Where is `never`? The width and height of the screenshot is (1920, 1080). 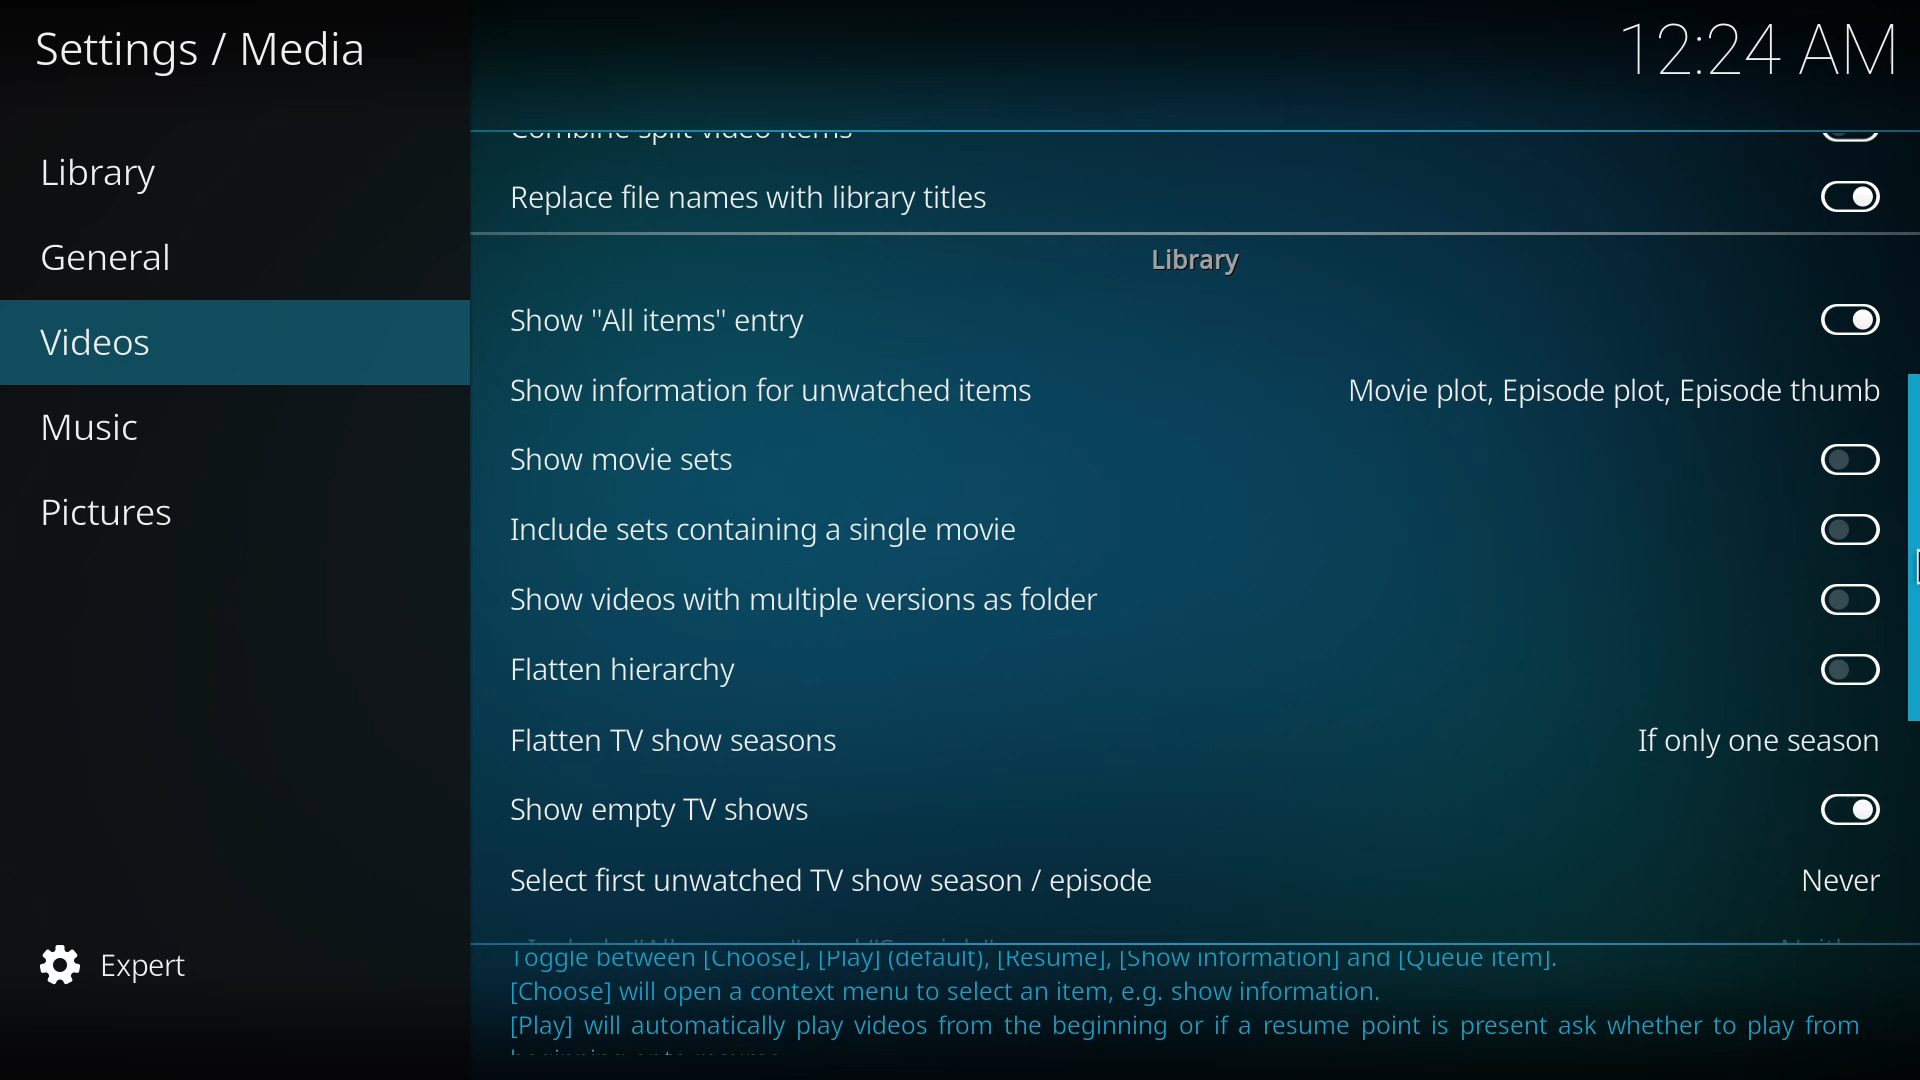
never is located at coordinates (1831, 879).